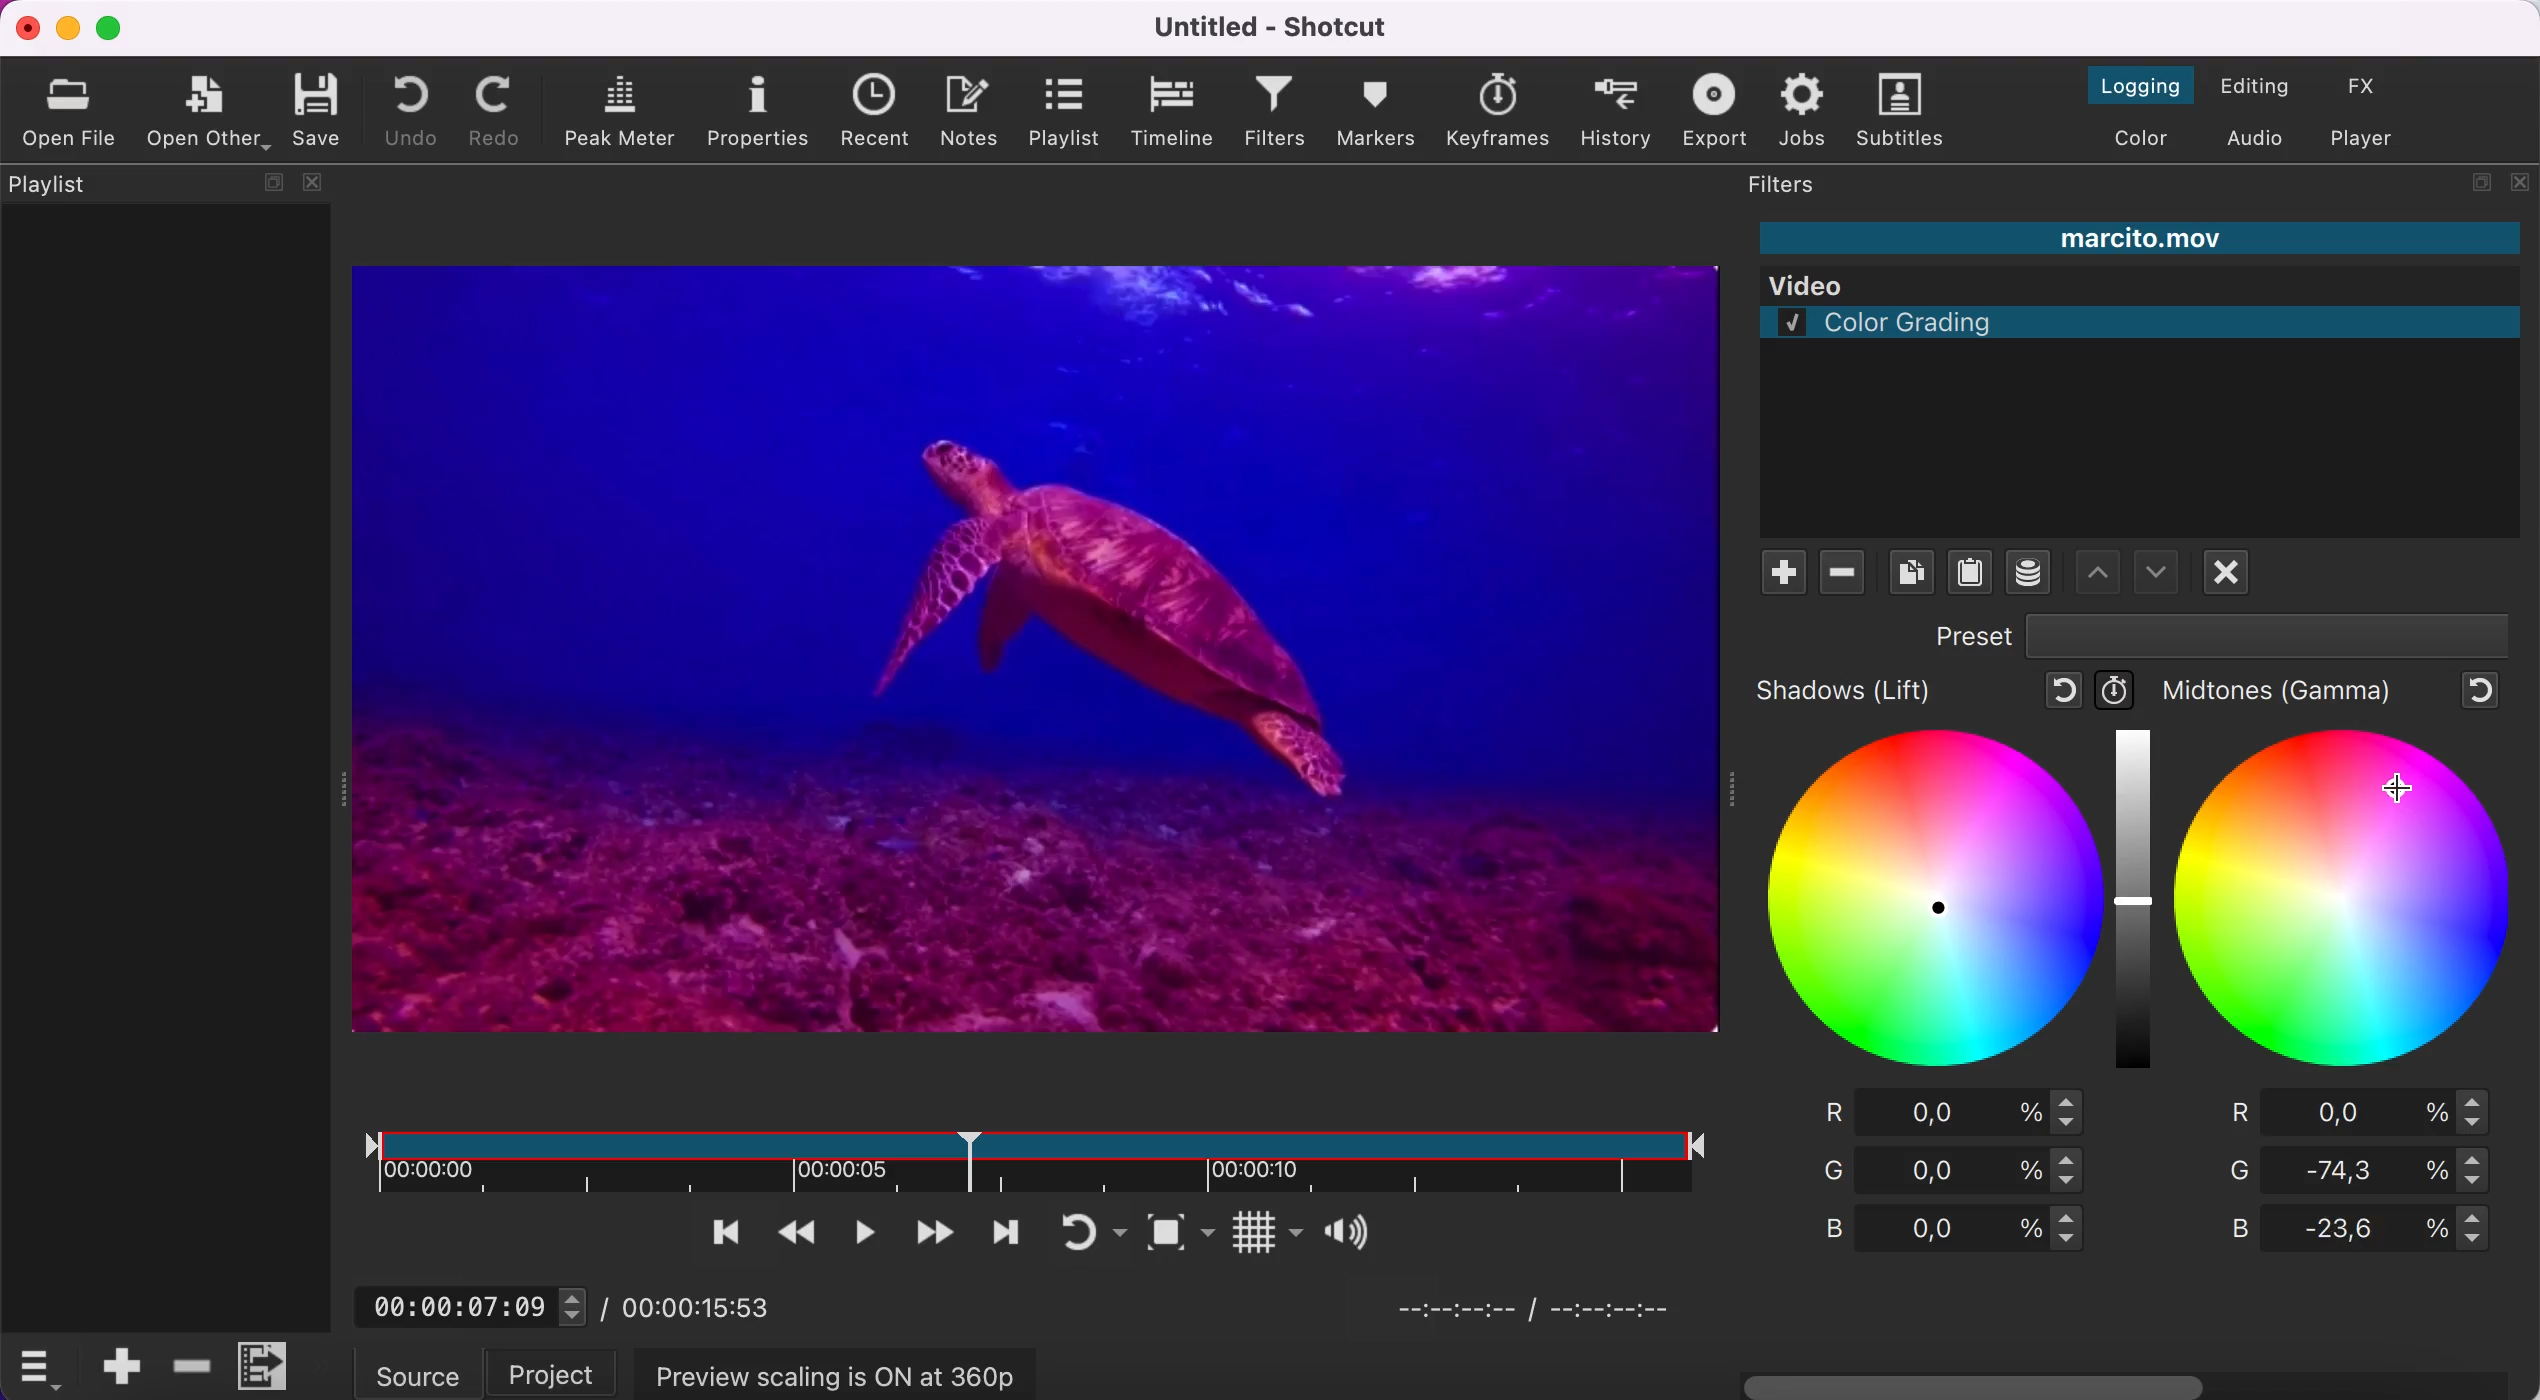 The image size is (2540, 1400). I want to click on clip with filter applied, so click(1035, 661).